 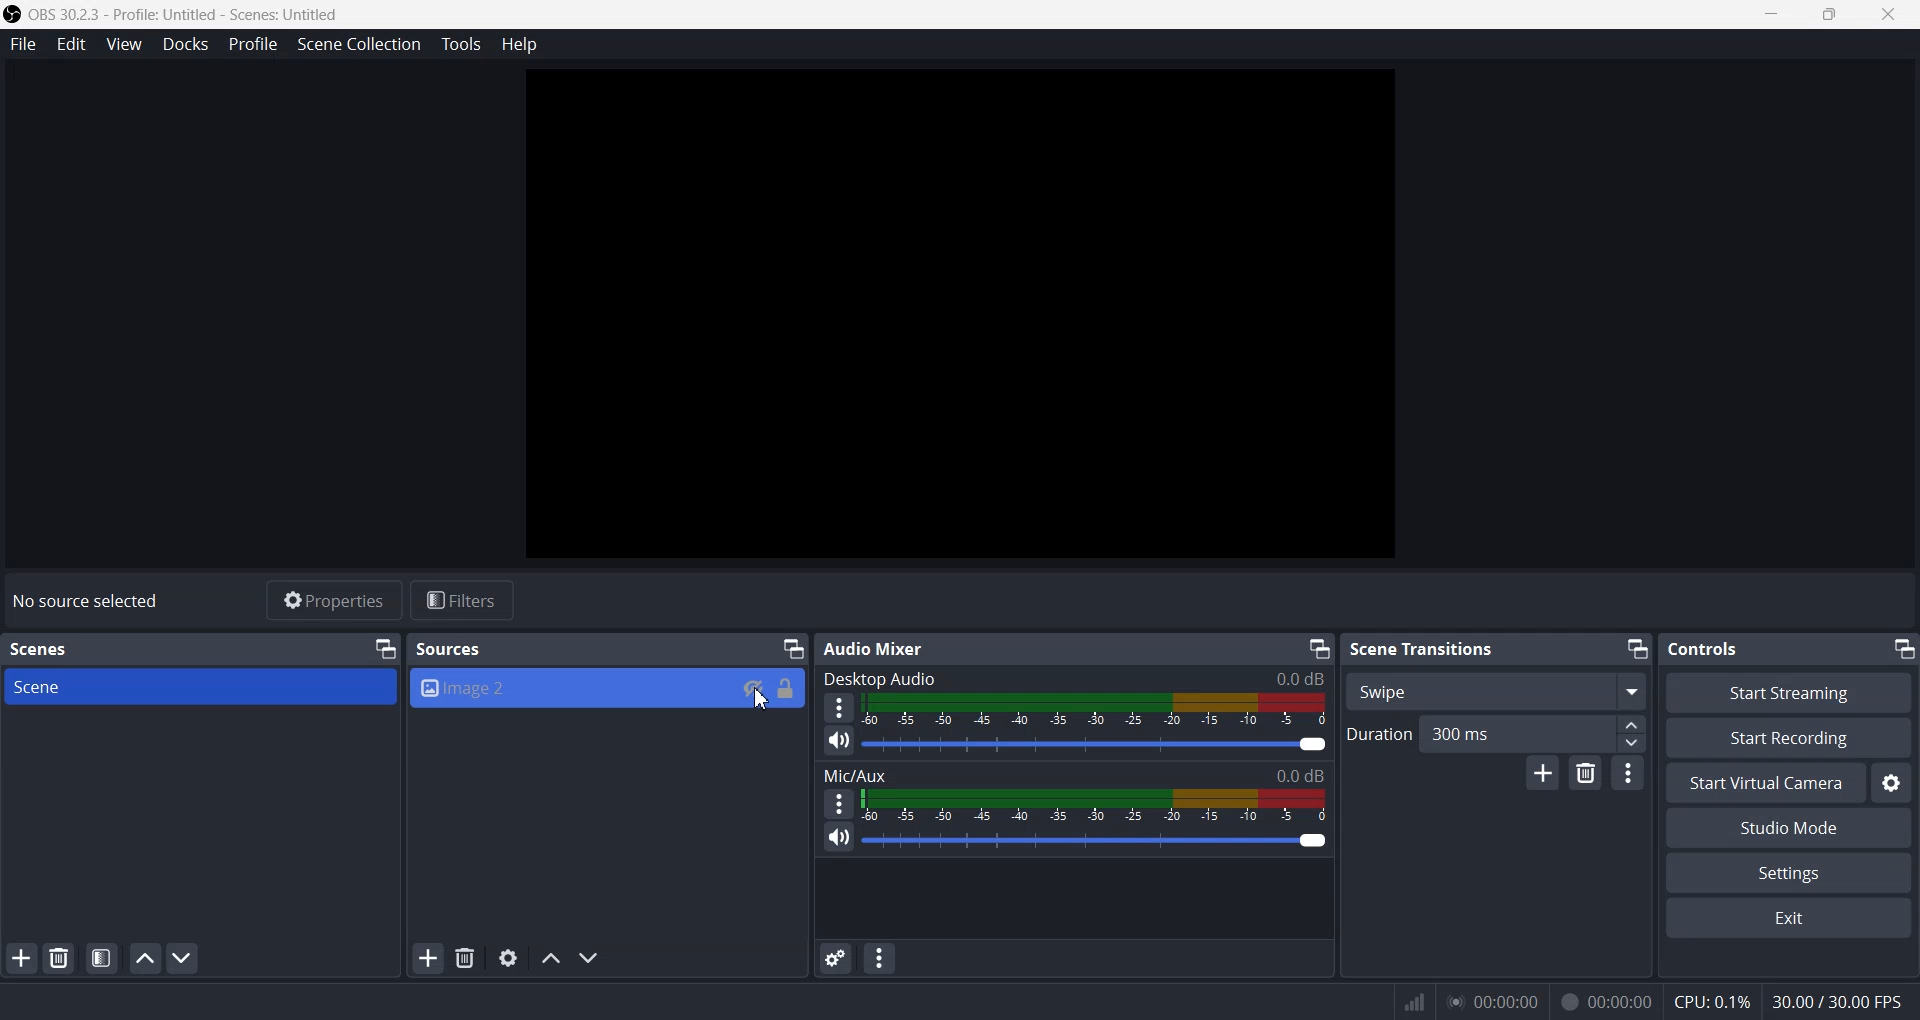 What do you see at coordinates (560, 690) in the screenshot?
I see `Image 2 file` at bounding box center [560, 690].